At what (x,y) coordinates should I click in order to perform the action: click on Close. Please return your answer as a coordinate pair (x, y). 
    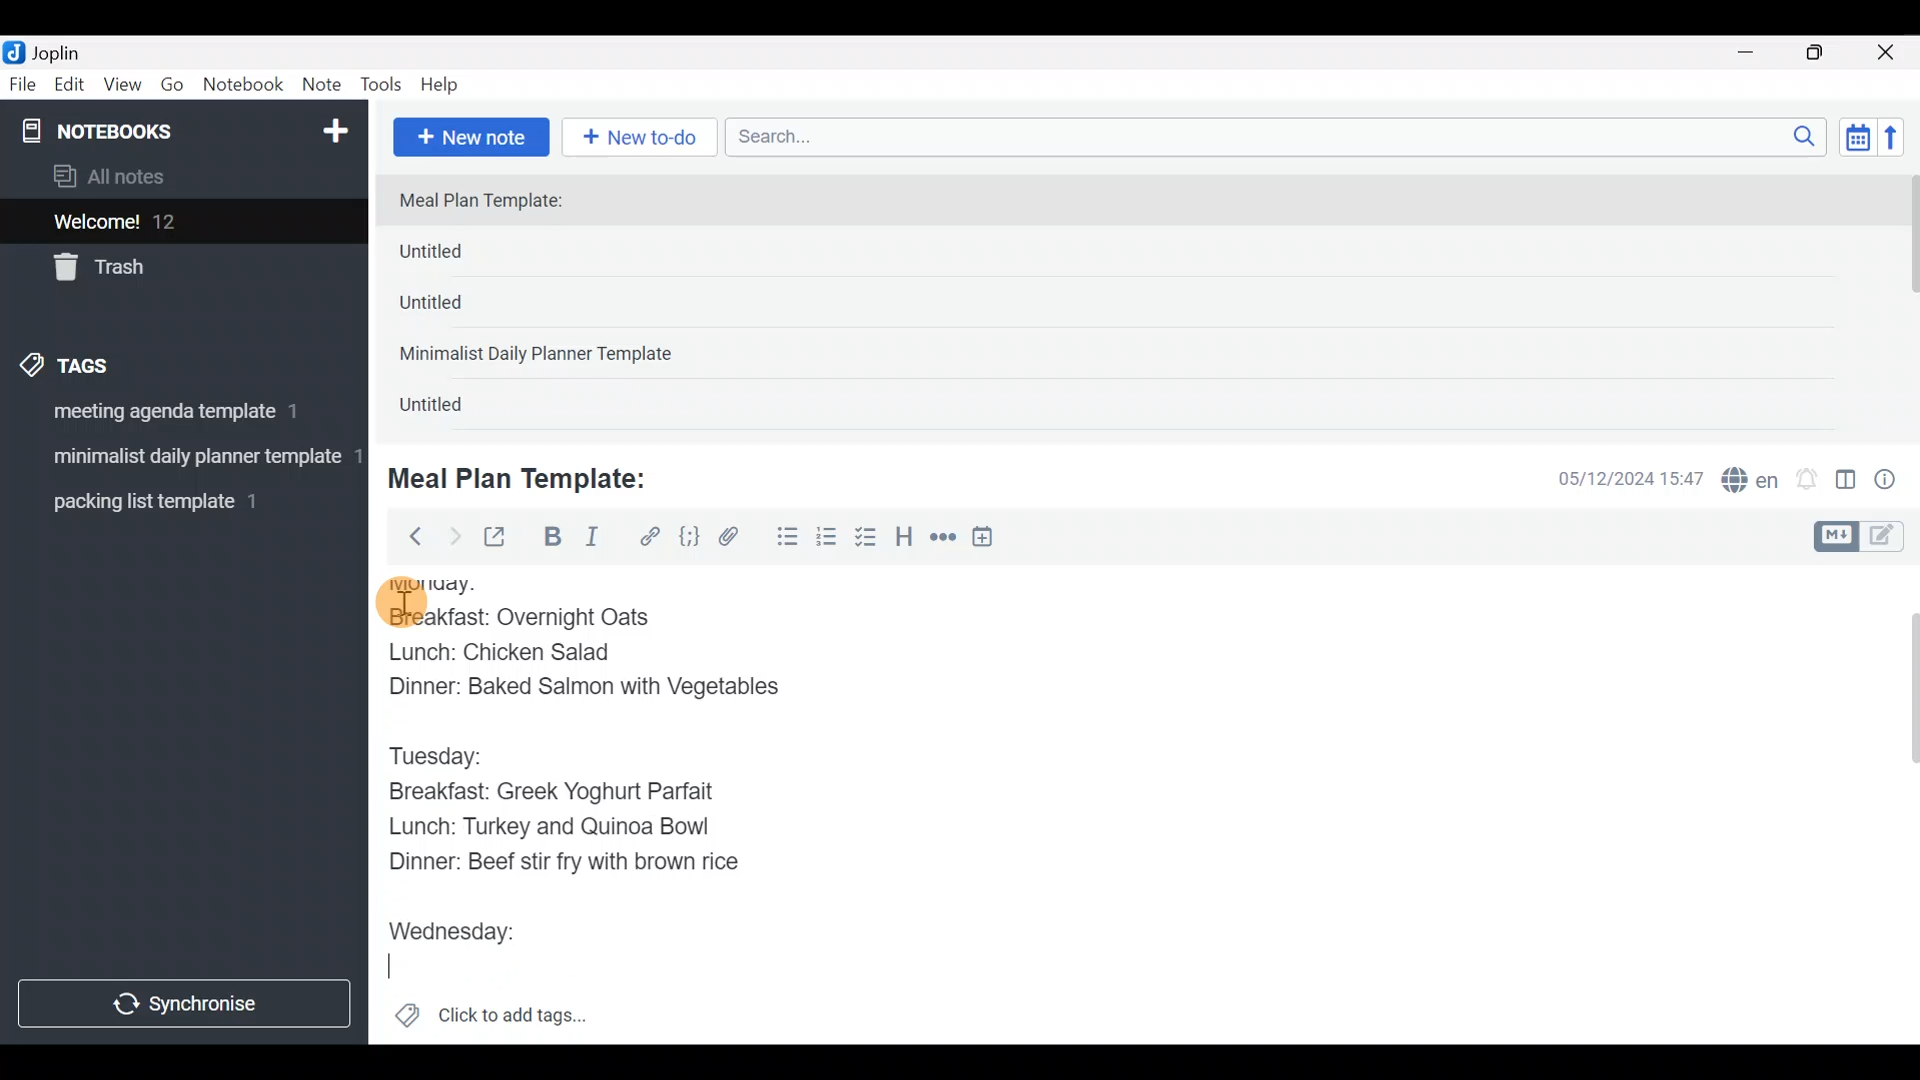
    Looking at the image, I should click on (1889, 54).